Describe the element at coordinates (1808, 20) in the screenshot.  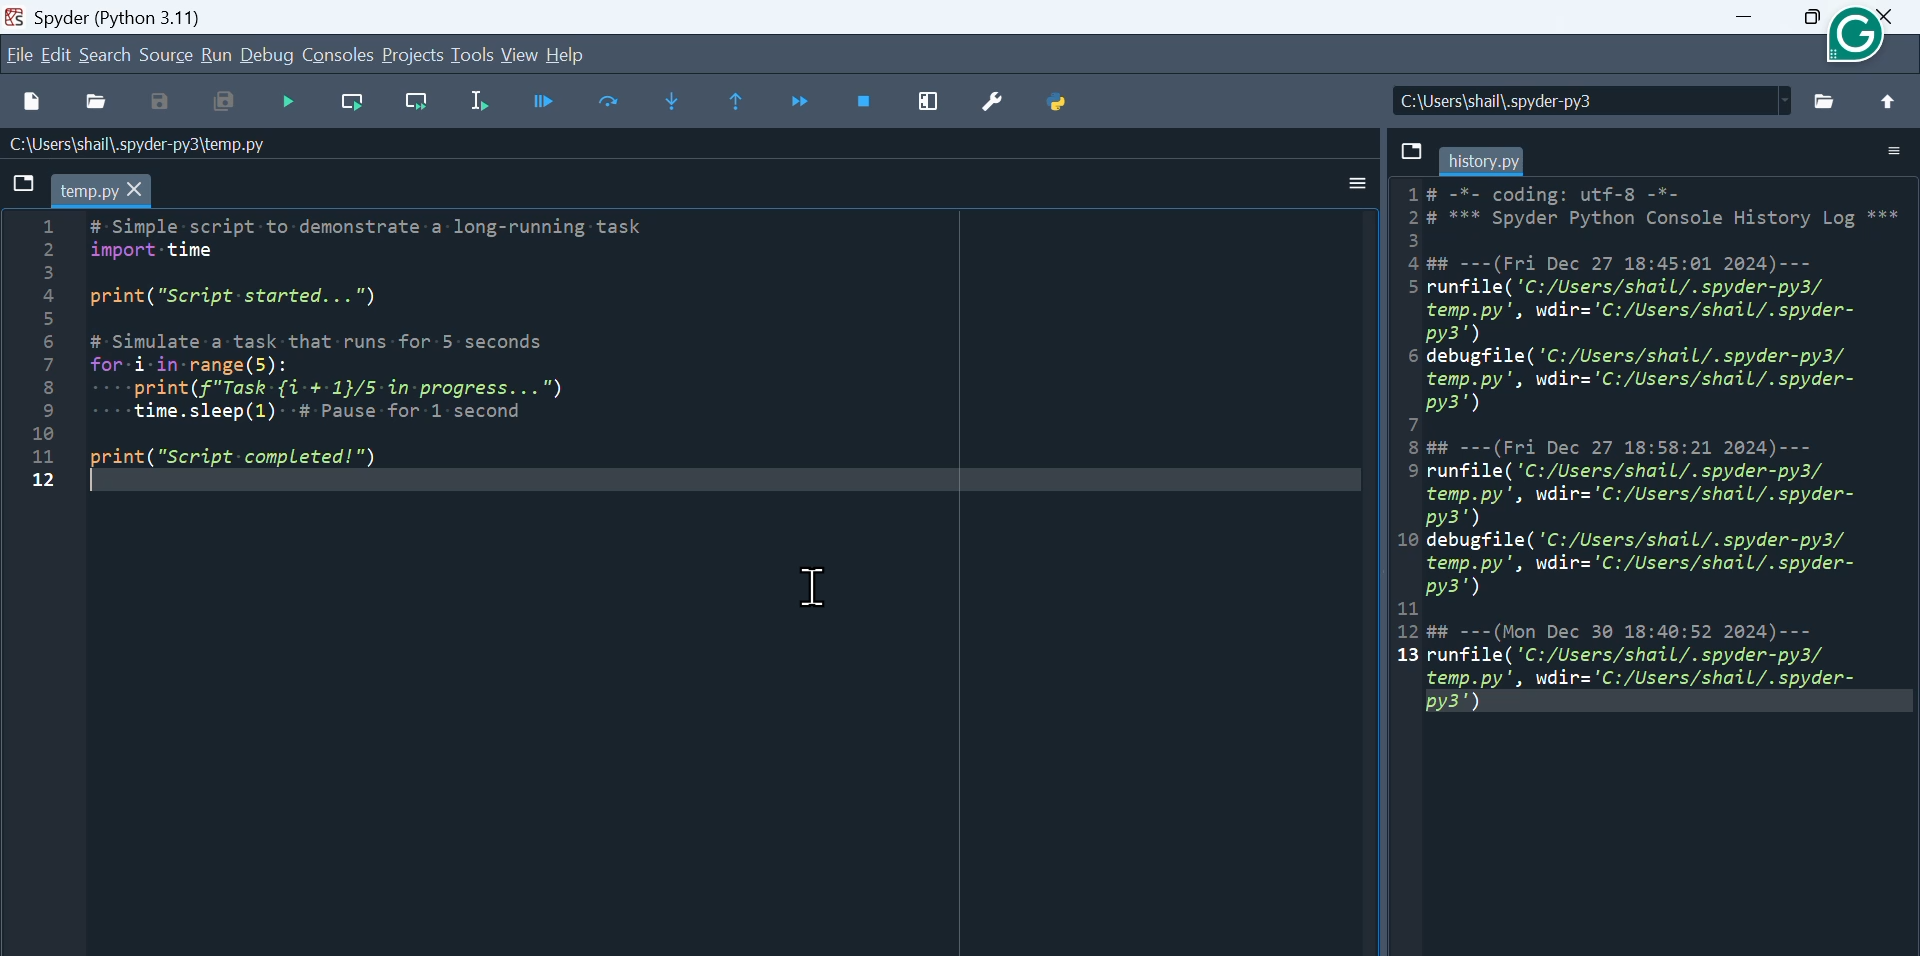
I see `maximize` at that location.